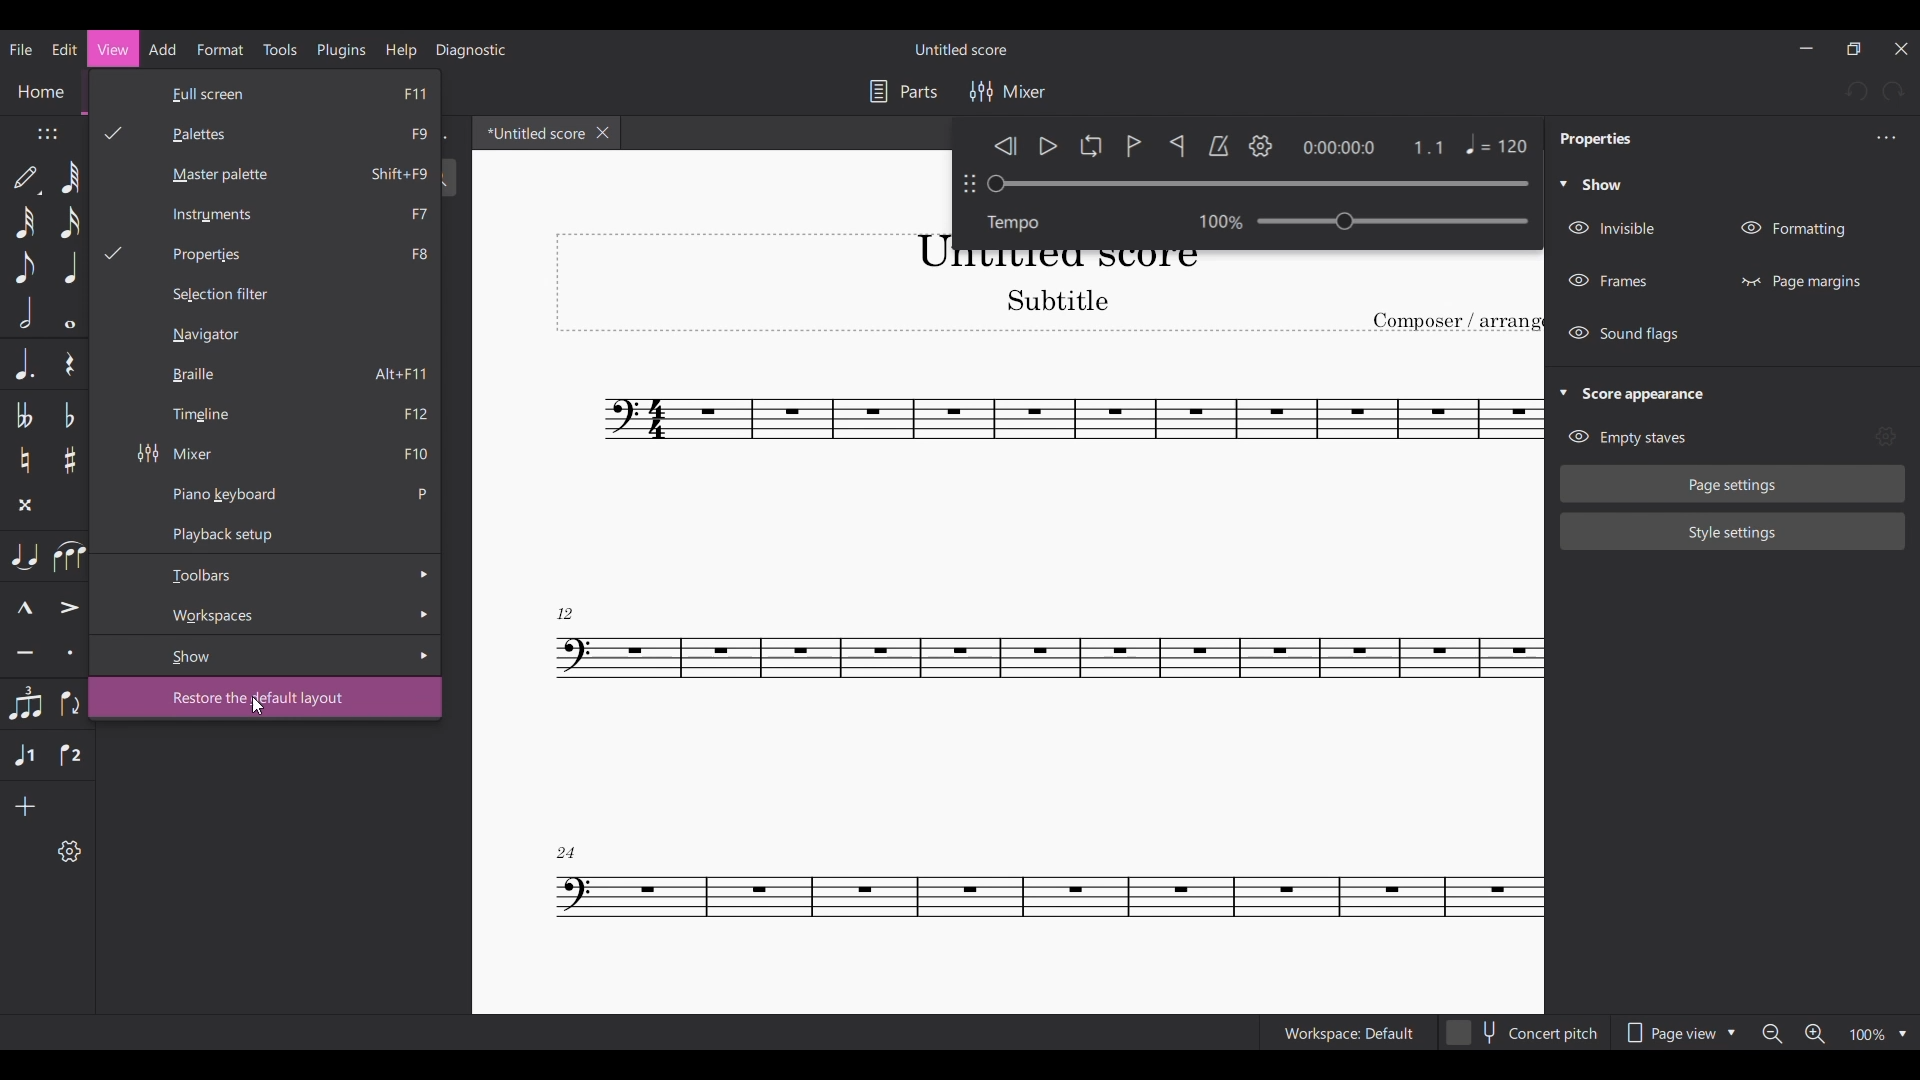  What do you see at coordinates (221, 49) in the screenshot?
I see `Format` at bounding box center [221, 49].